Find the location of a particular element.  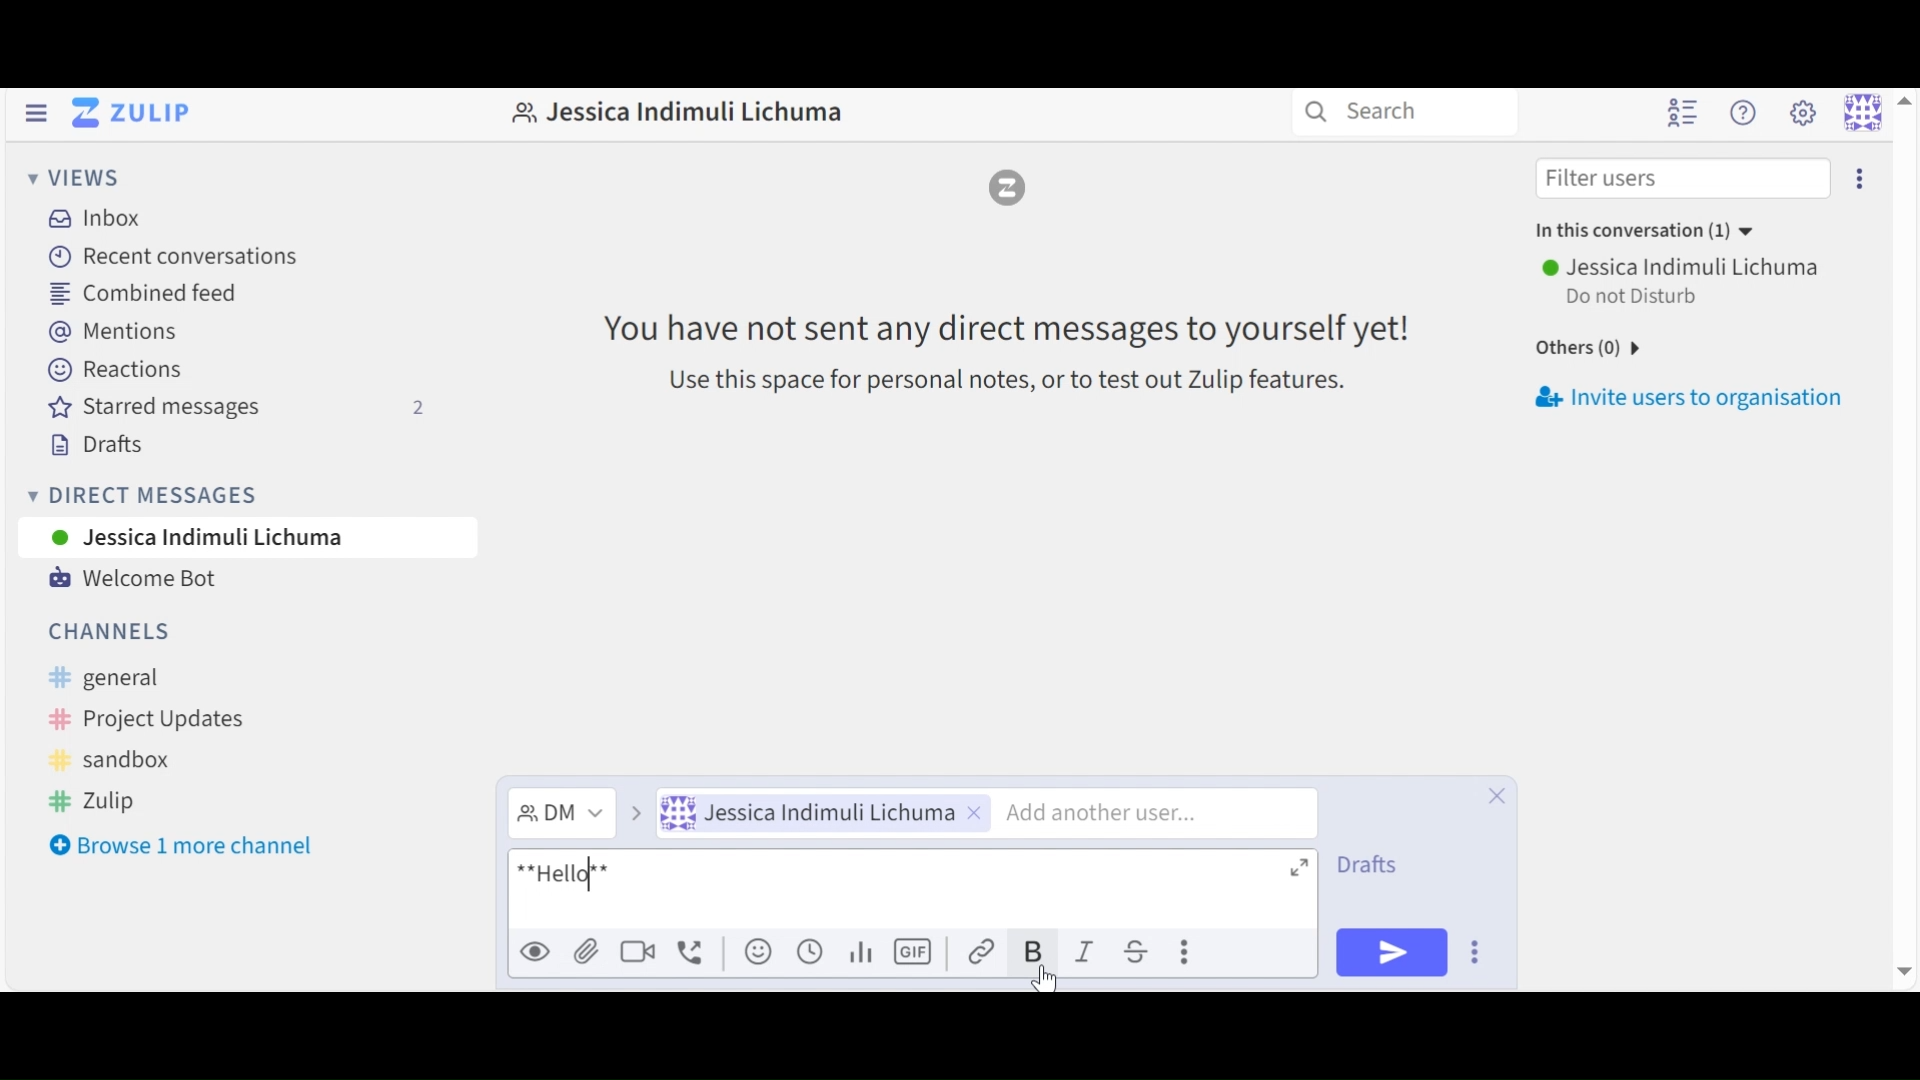

Drafts is located at coordinates (95, 446).